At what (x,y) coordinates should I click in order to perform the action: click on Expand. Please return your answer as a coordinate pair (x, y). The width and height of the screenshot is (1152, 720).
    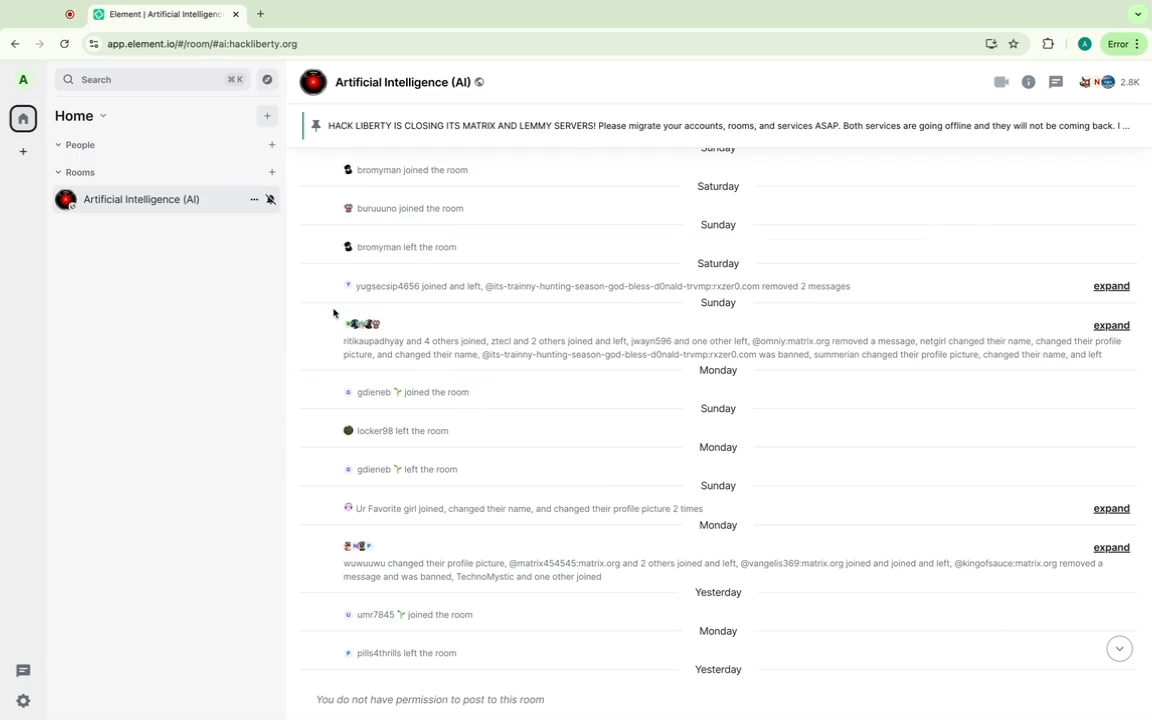
    Looking at the image, I should click on (1116, 546).